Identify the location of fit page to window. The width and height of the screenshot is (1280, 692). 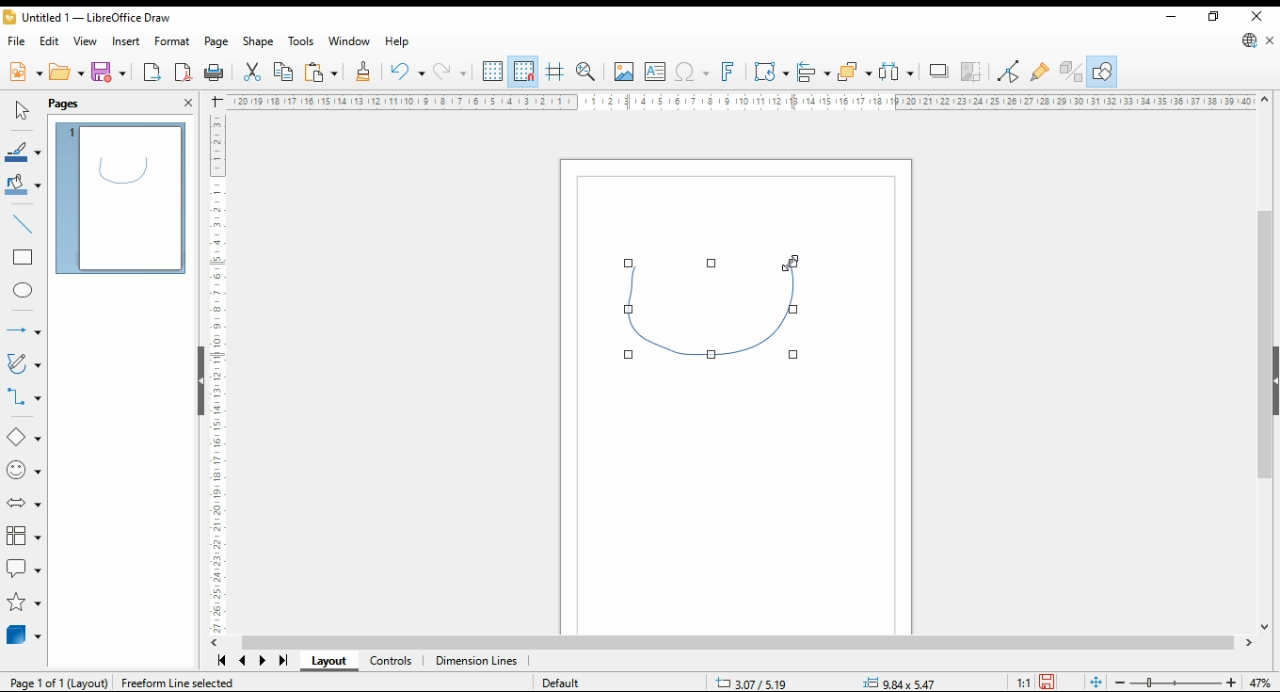
(1095, 681).